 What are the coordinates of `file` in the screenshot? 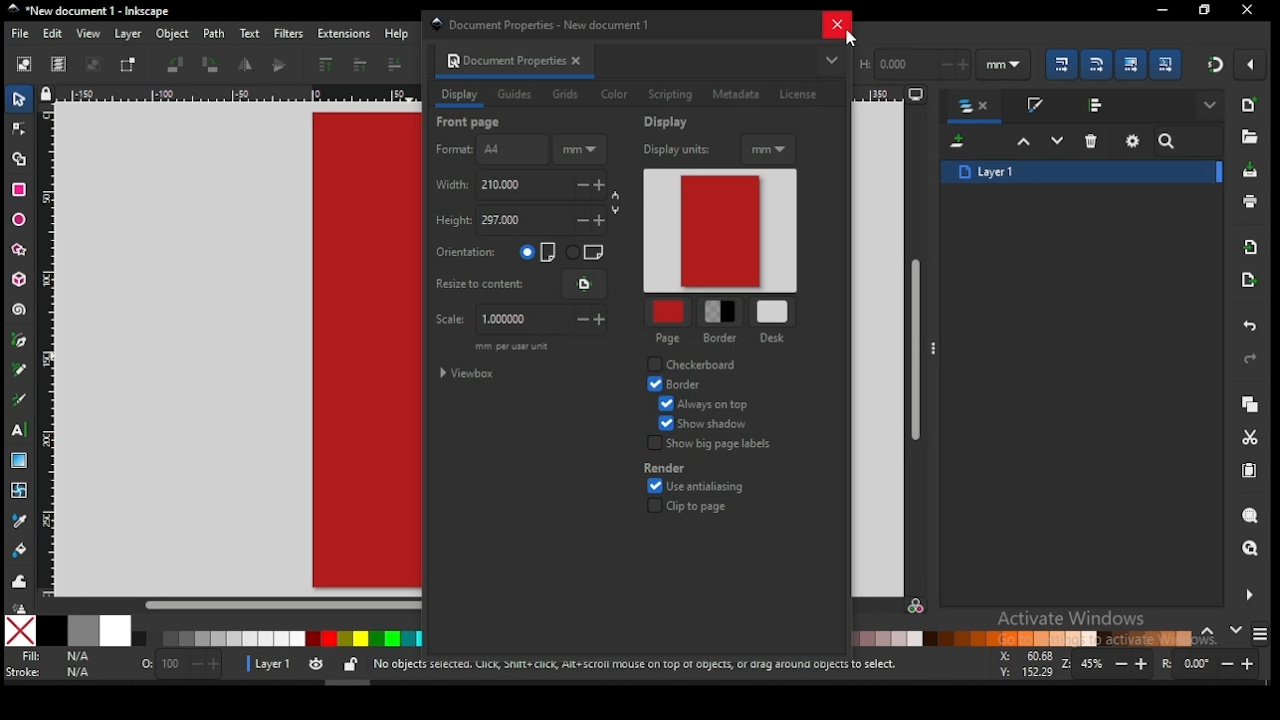 It's located at (20, 36).